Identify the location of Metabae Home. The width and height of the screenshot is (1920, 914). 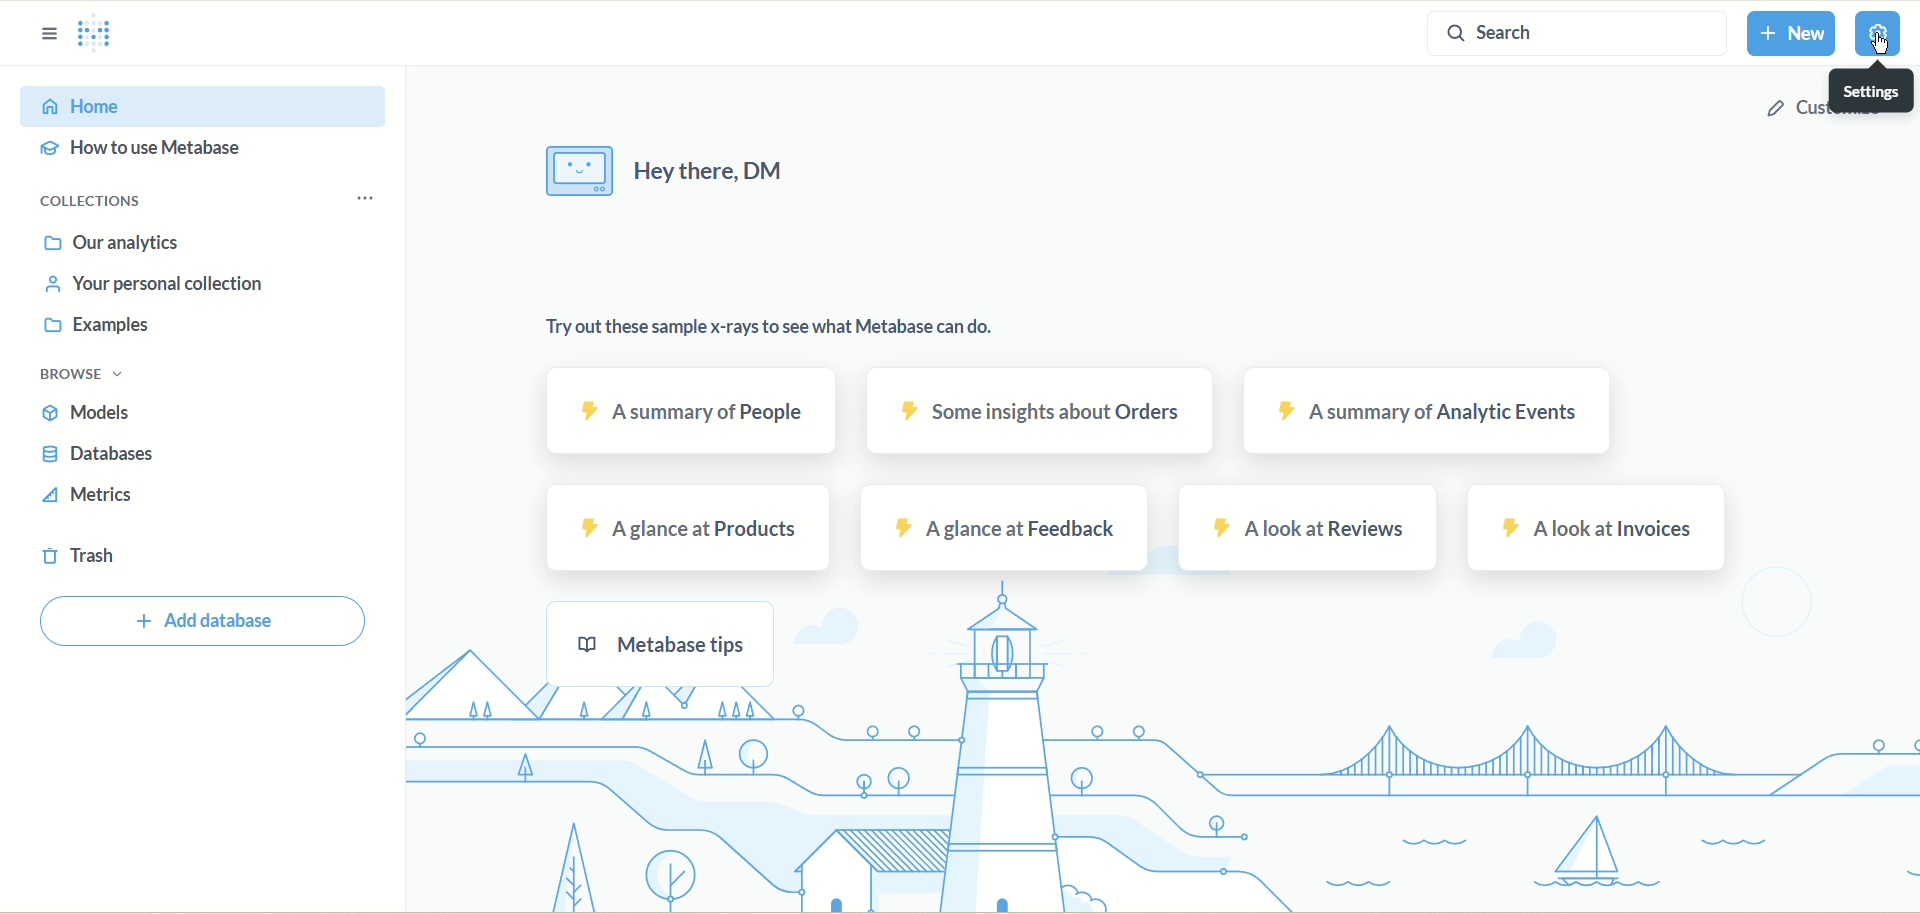
(99, 31).